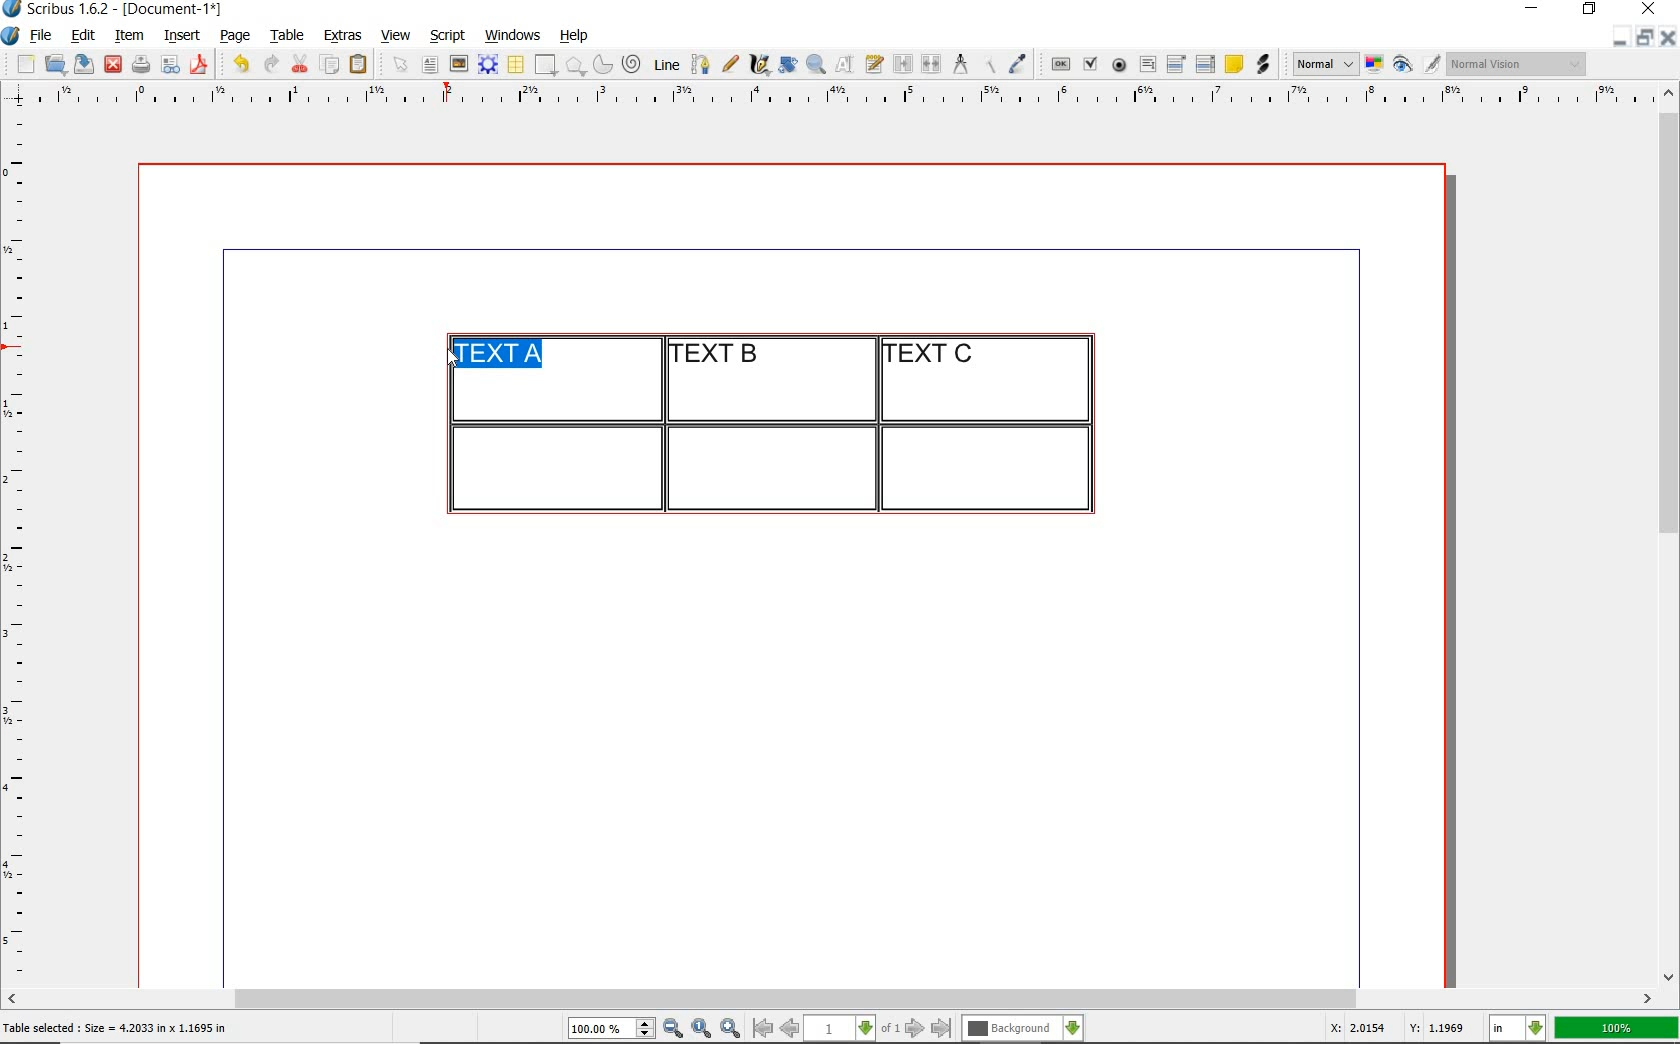 This screenshot has height=1044, width=1680. I want to click on zoom out, so click(673, 1029).